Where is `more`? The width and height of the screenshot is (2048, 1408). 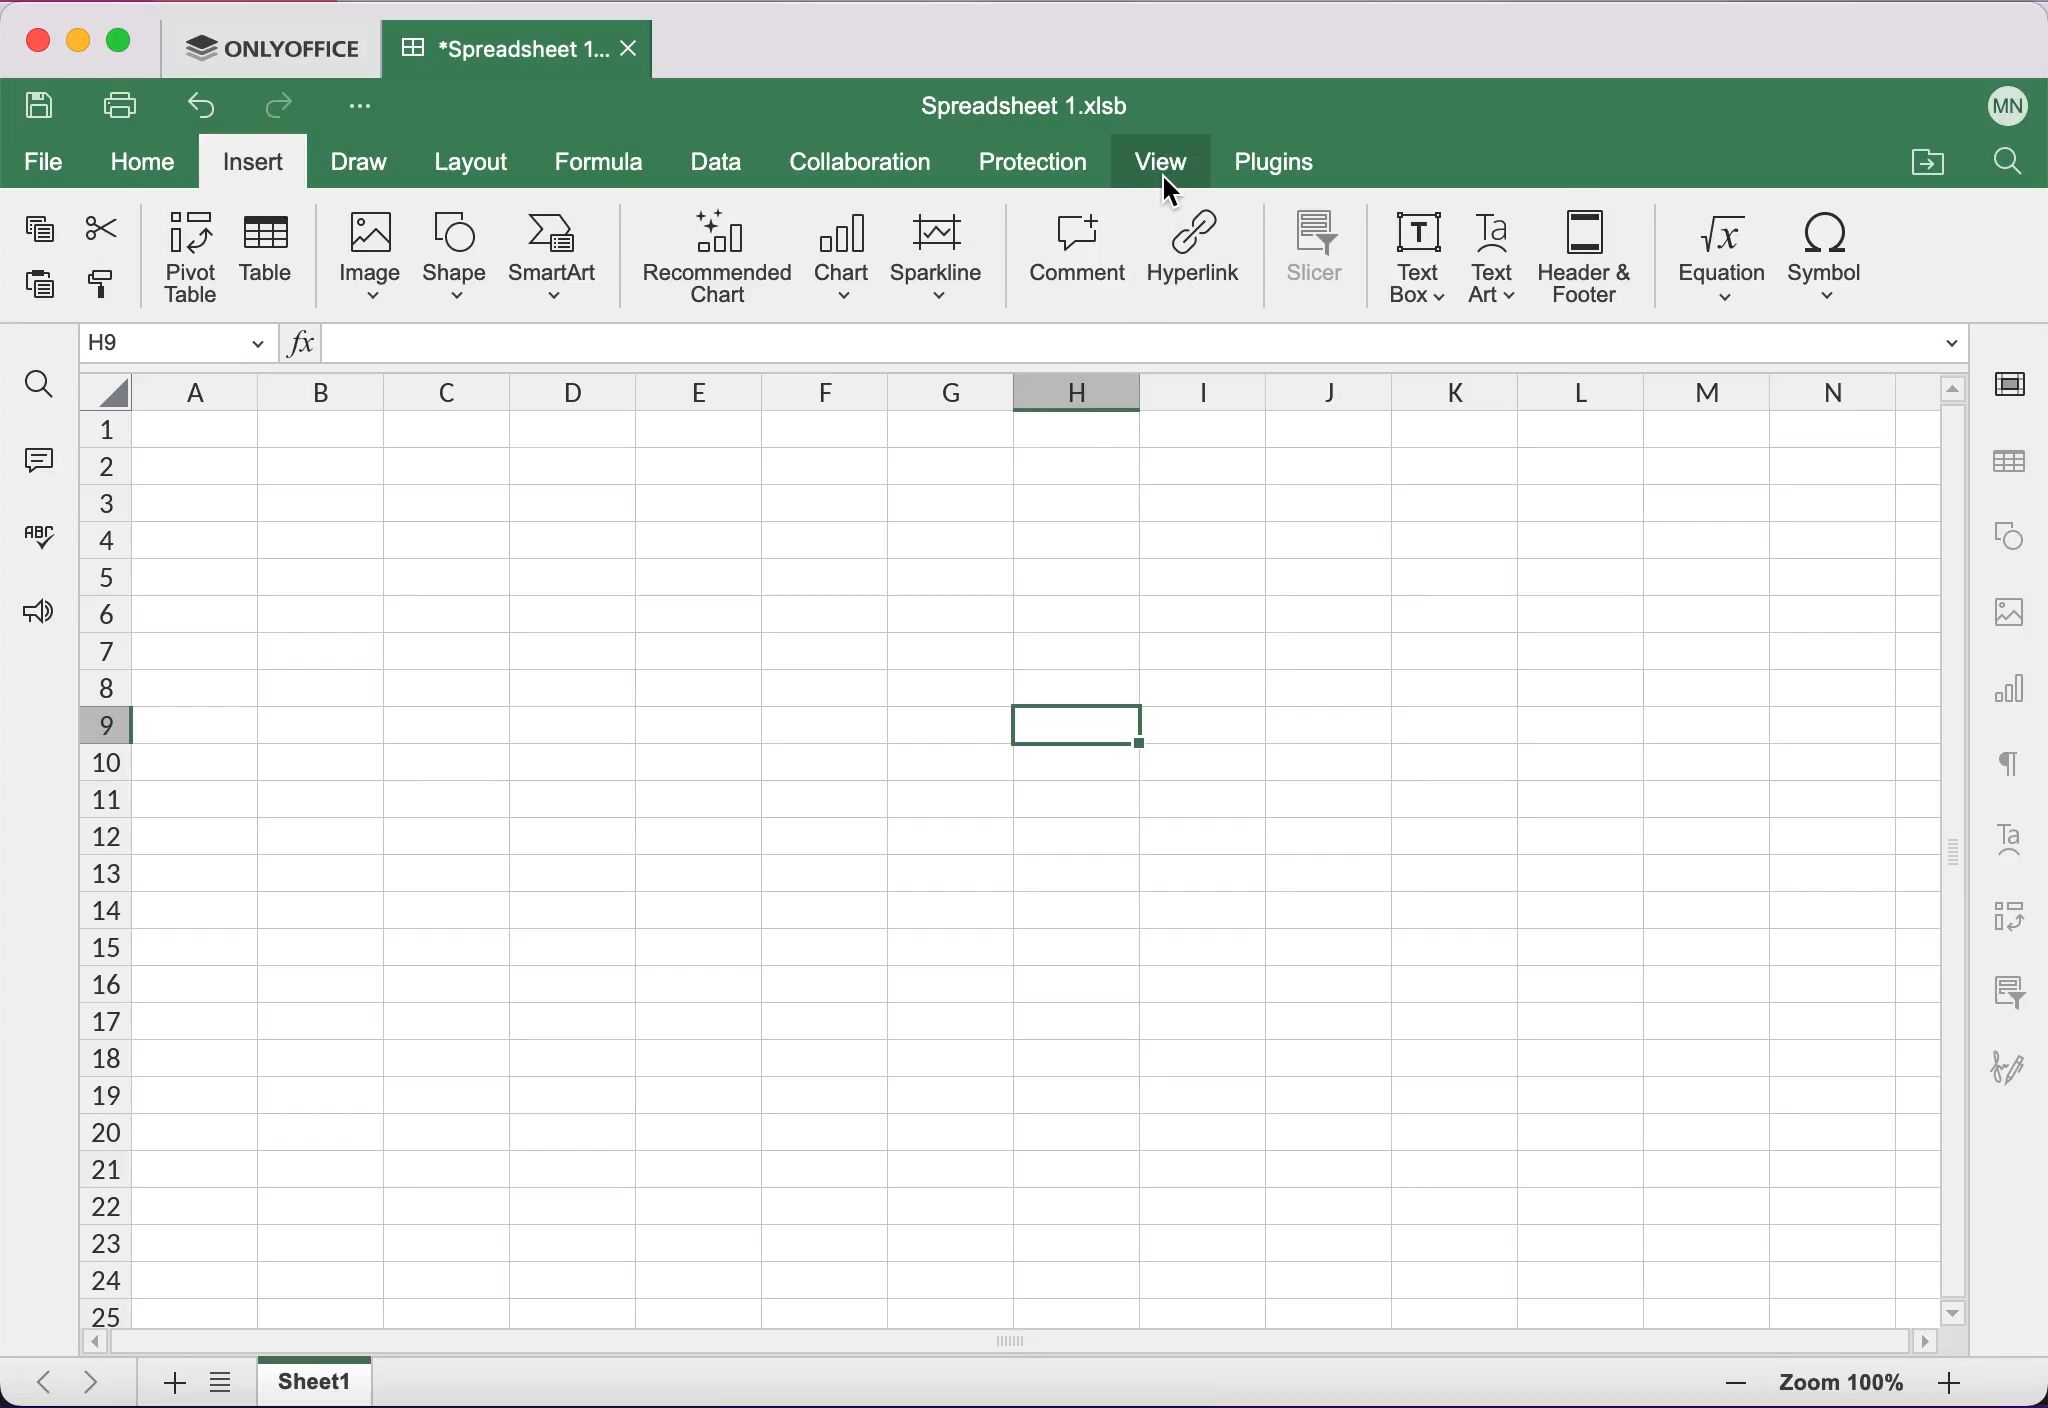 more is located at coordinates (357, 109).